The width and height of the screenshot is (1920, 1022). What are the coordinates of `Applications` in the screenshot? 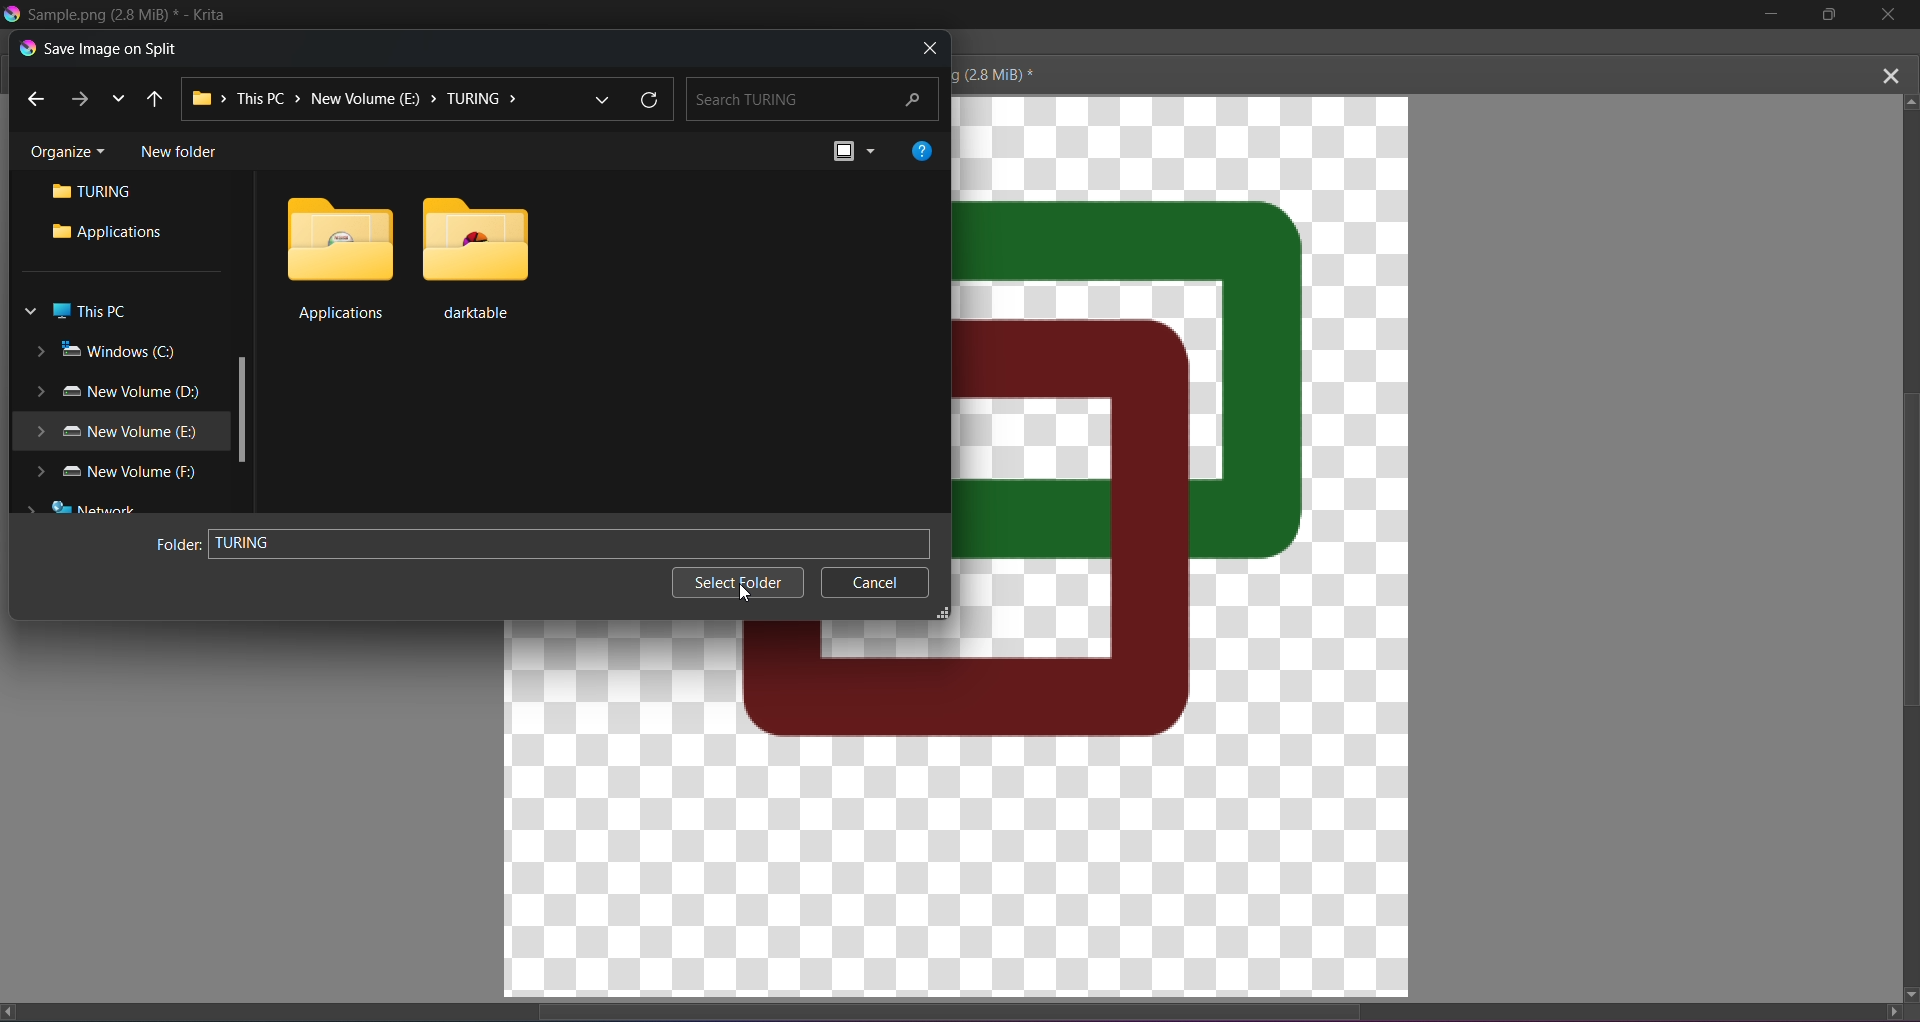 It's located at (106, 233).